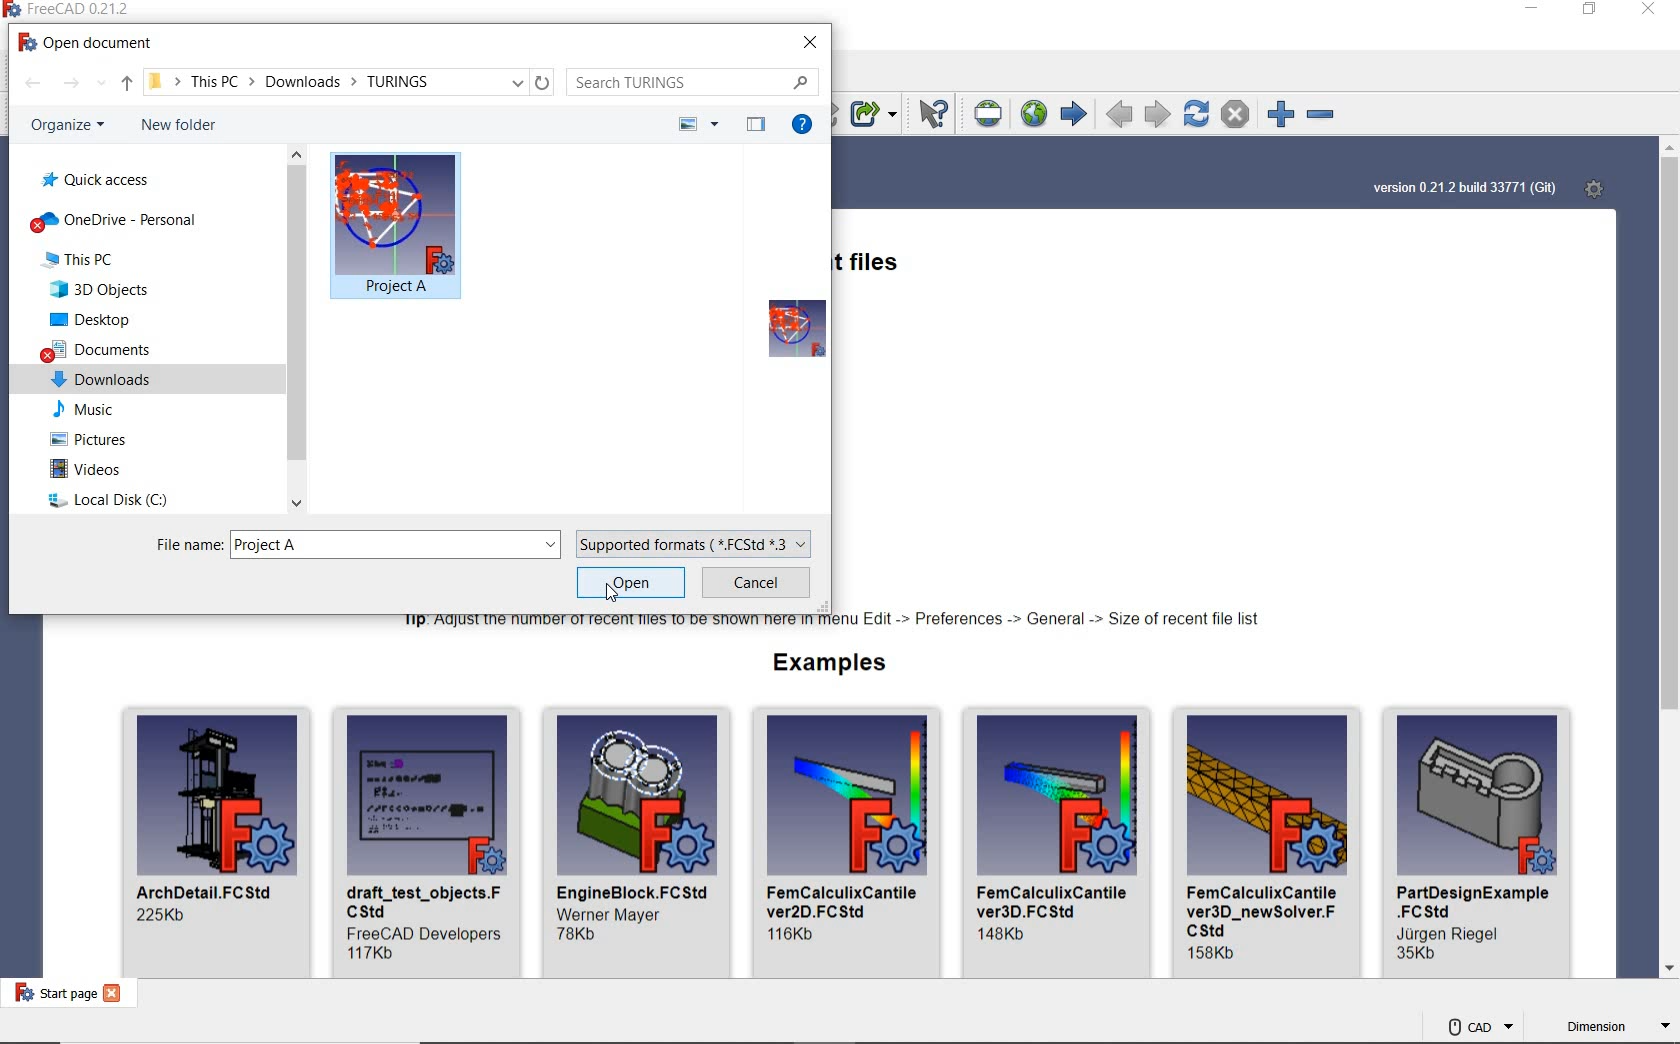 Image resolution: width=1680 pixels, height=1044 pixels. Describe the element at coordinates (97, 180) in the screenshot. I see `quick access` at that location.